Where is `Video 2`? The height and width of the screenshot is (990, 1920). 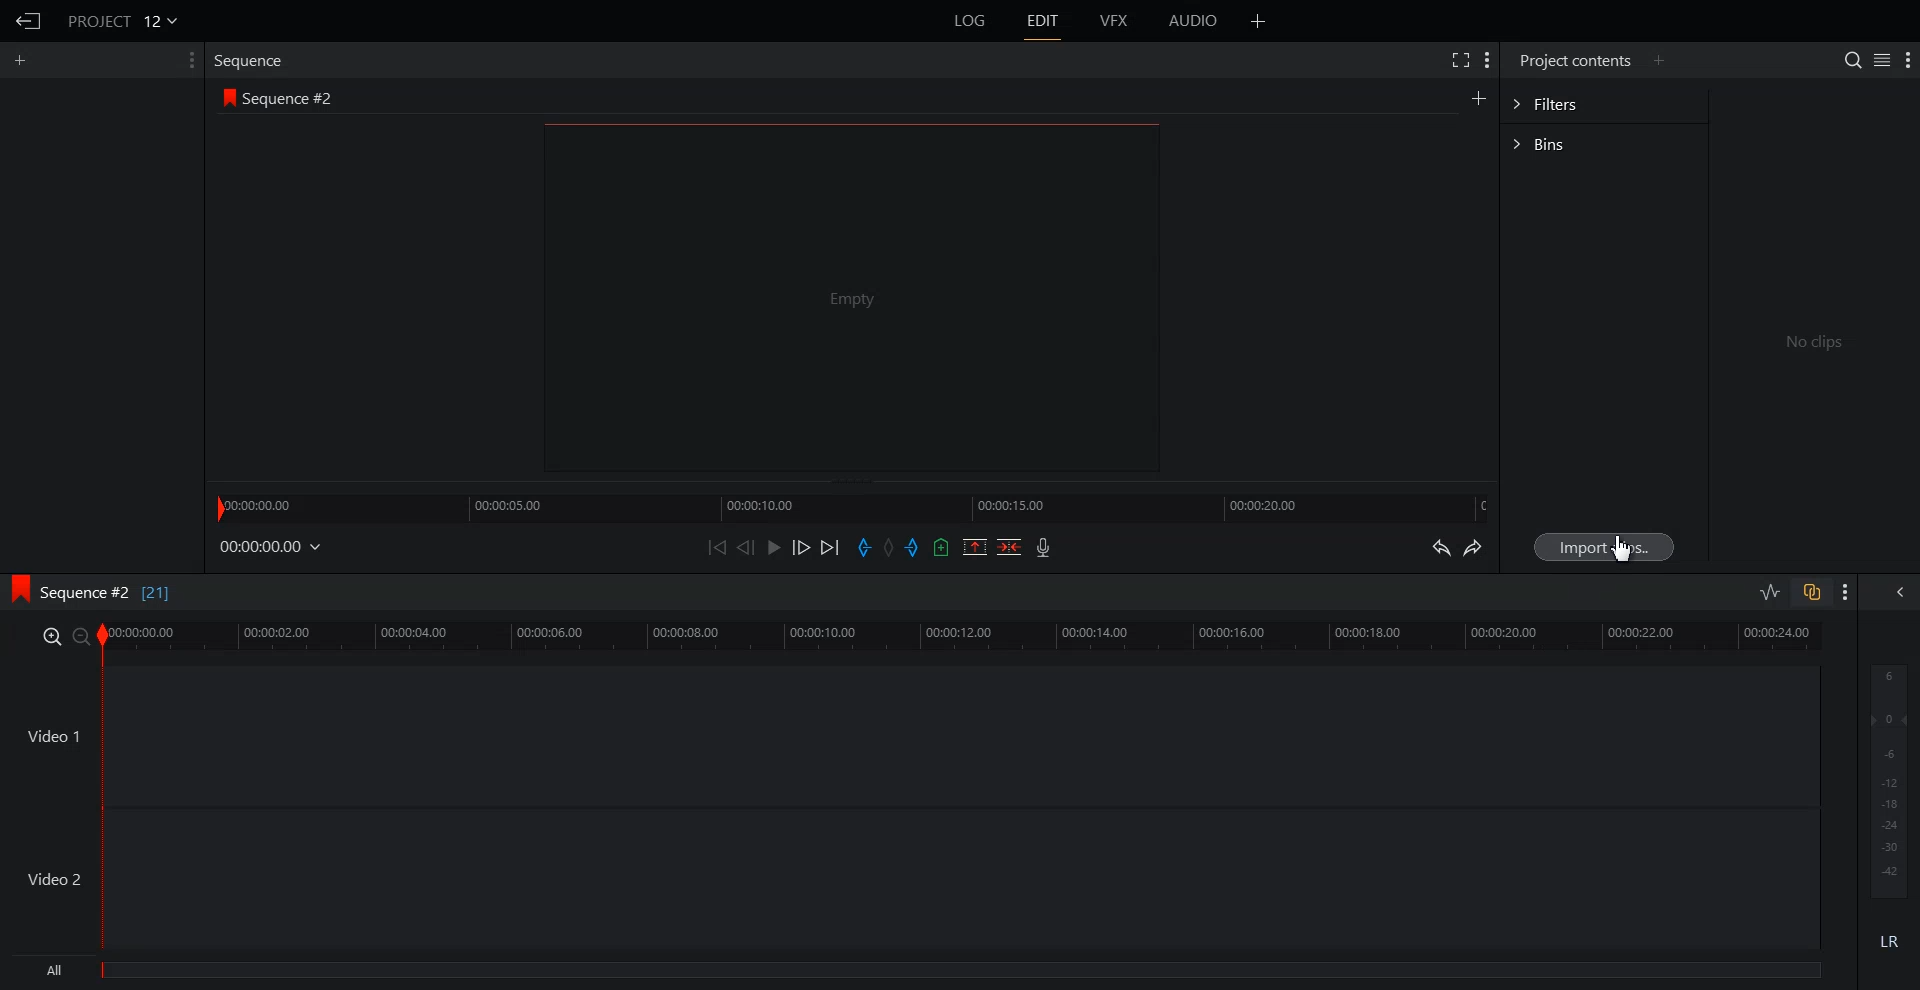
Video 2 is located at coordinates (913, 880).